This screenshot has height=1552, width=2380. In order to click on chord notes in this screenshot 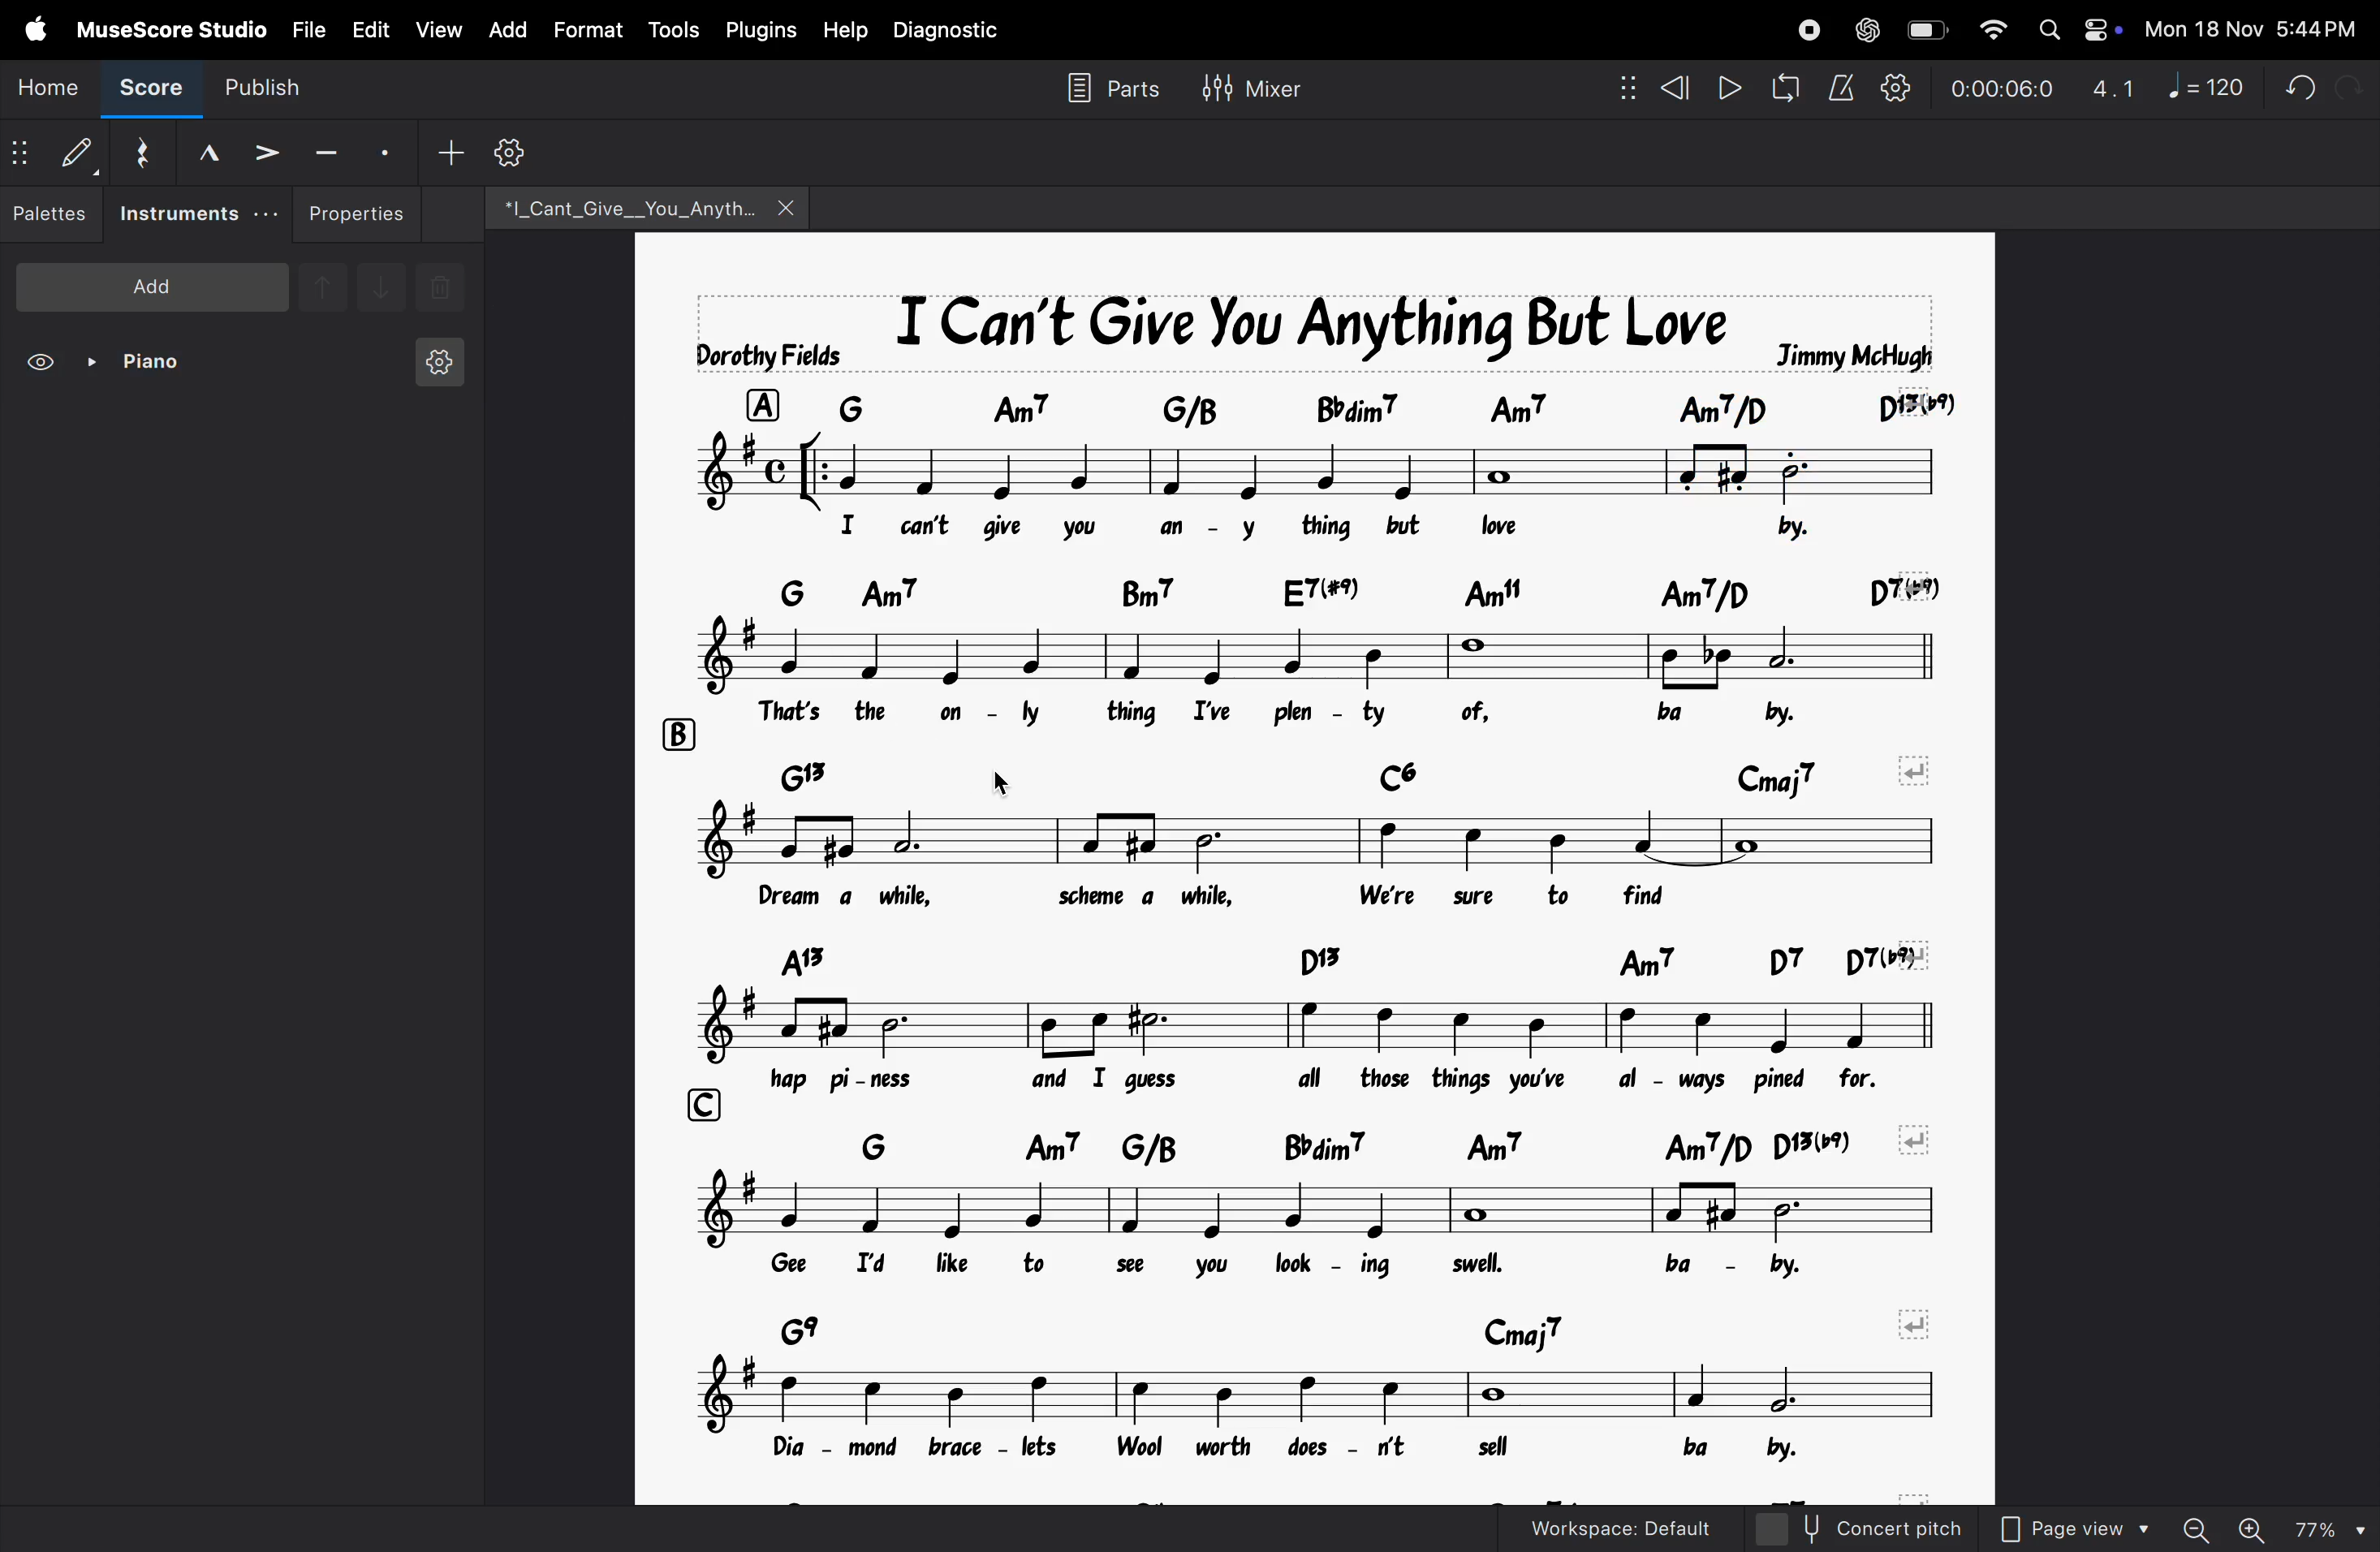, I will do `click(1362, 775)`.